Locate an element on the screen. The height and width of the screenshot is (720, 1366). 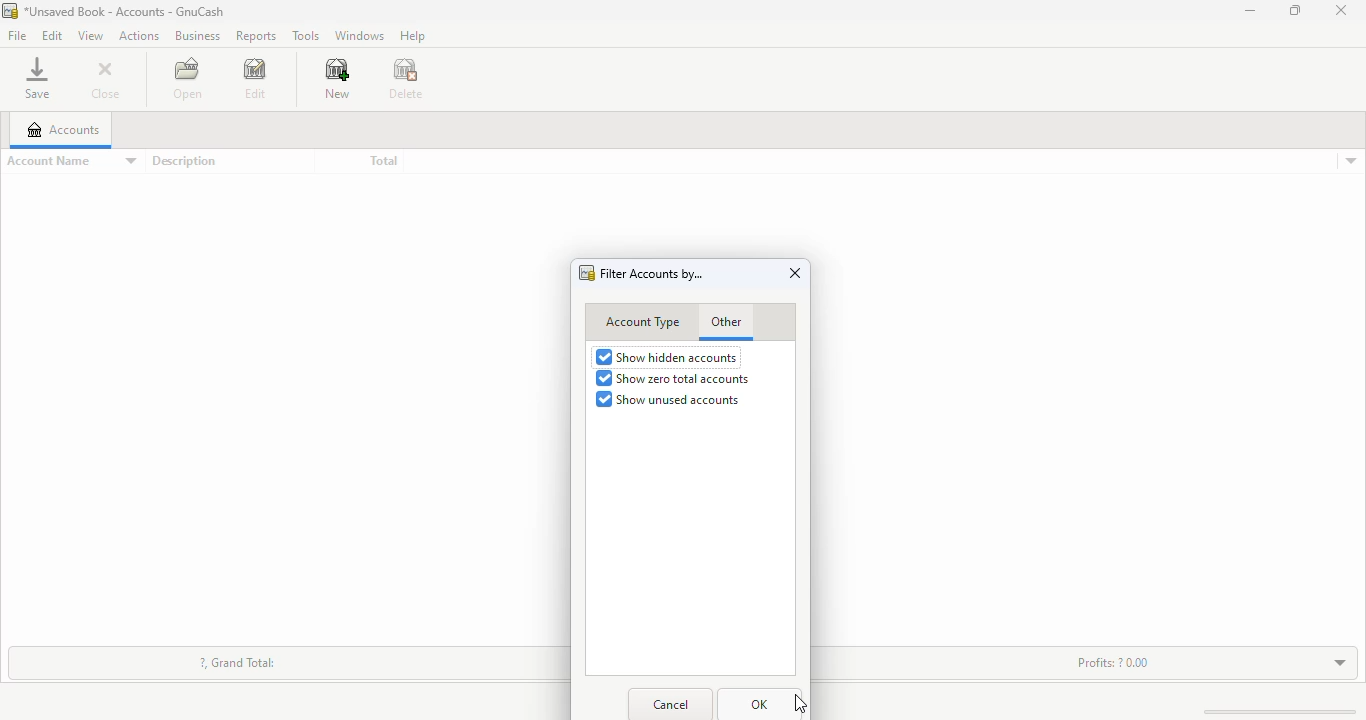
show hidden accounts is located at coordinates (667, 357).